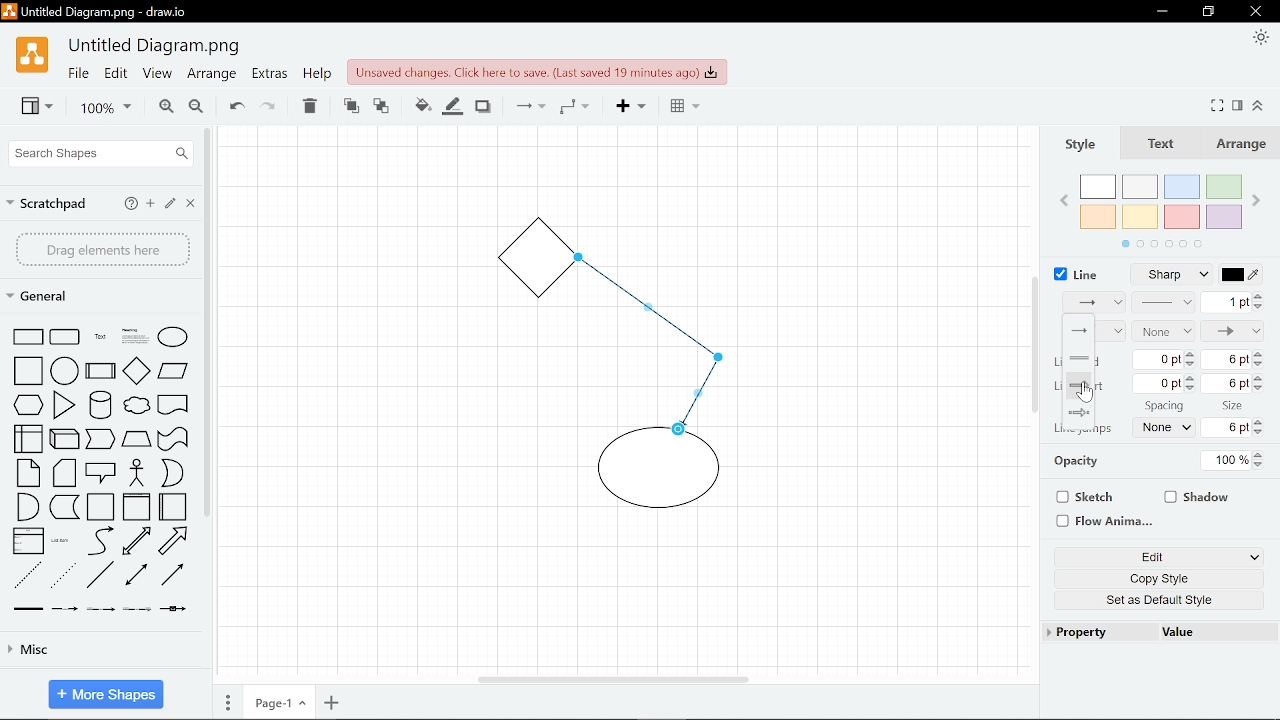 The height and width of the screenshot is (720, 1280). I want to click on Increase, so click(1258, 355).